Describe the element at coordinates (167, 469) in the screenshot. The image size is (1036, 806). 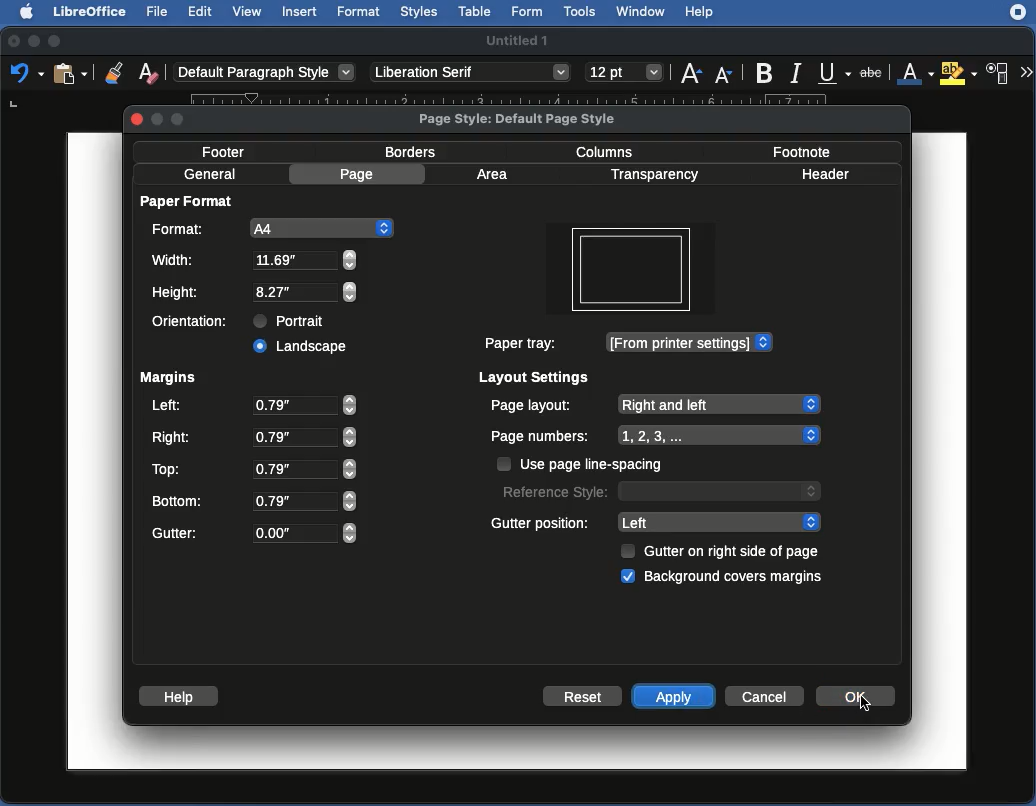
I see `Top` at that location.